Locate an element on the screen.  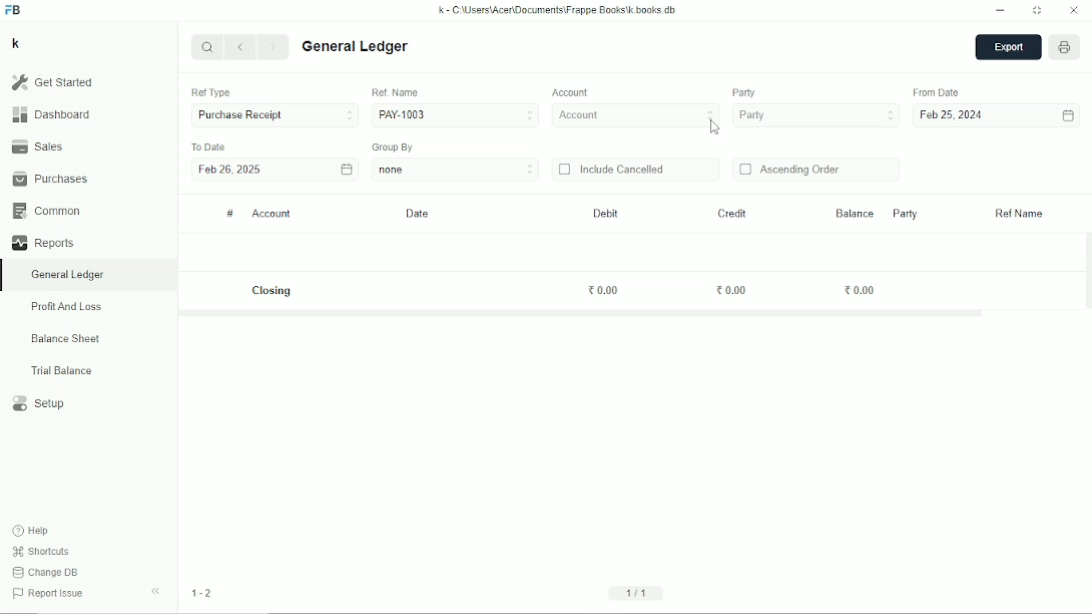
Dashboard is located at coordinates (51, 114).